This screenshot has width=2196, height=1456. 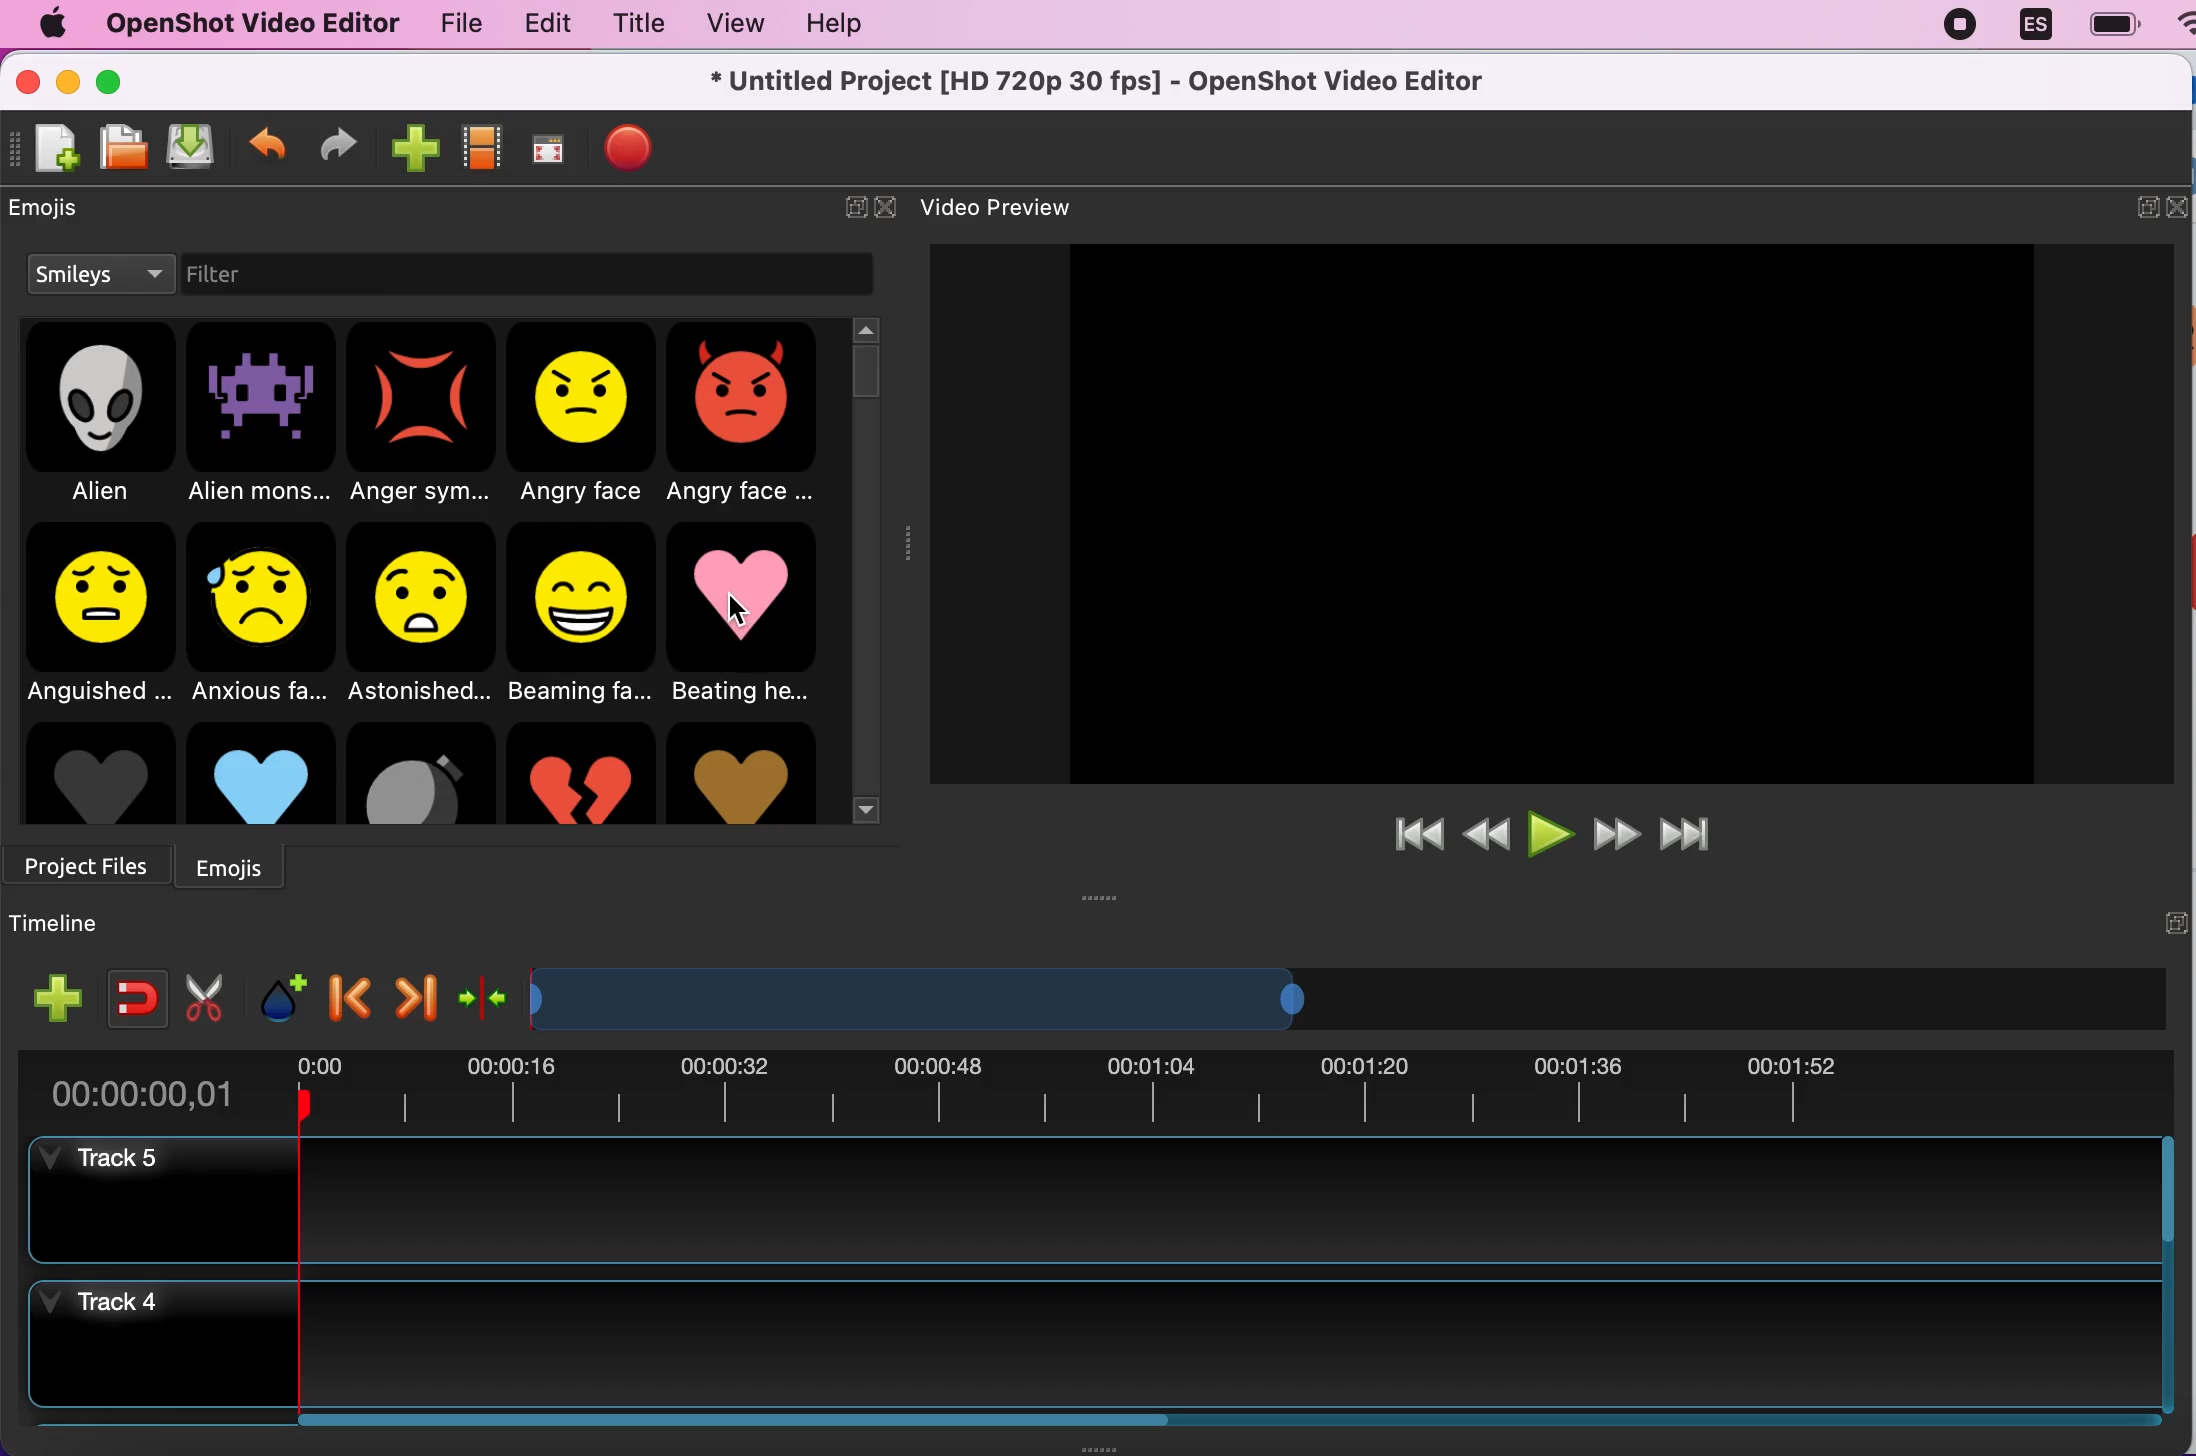 What do you see at coordinates (580, 773) in the screenshot?
I see `Broken heart` at bounding box center [580, 773].